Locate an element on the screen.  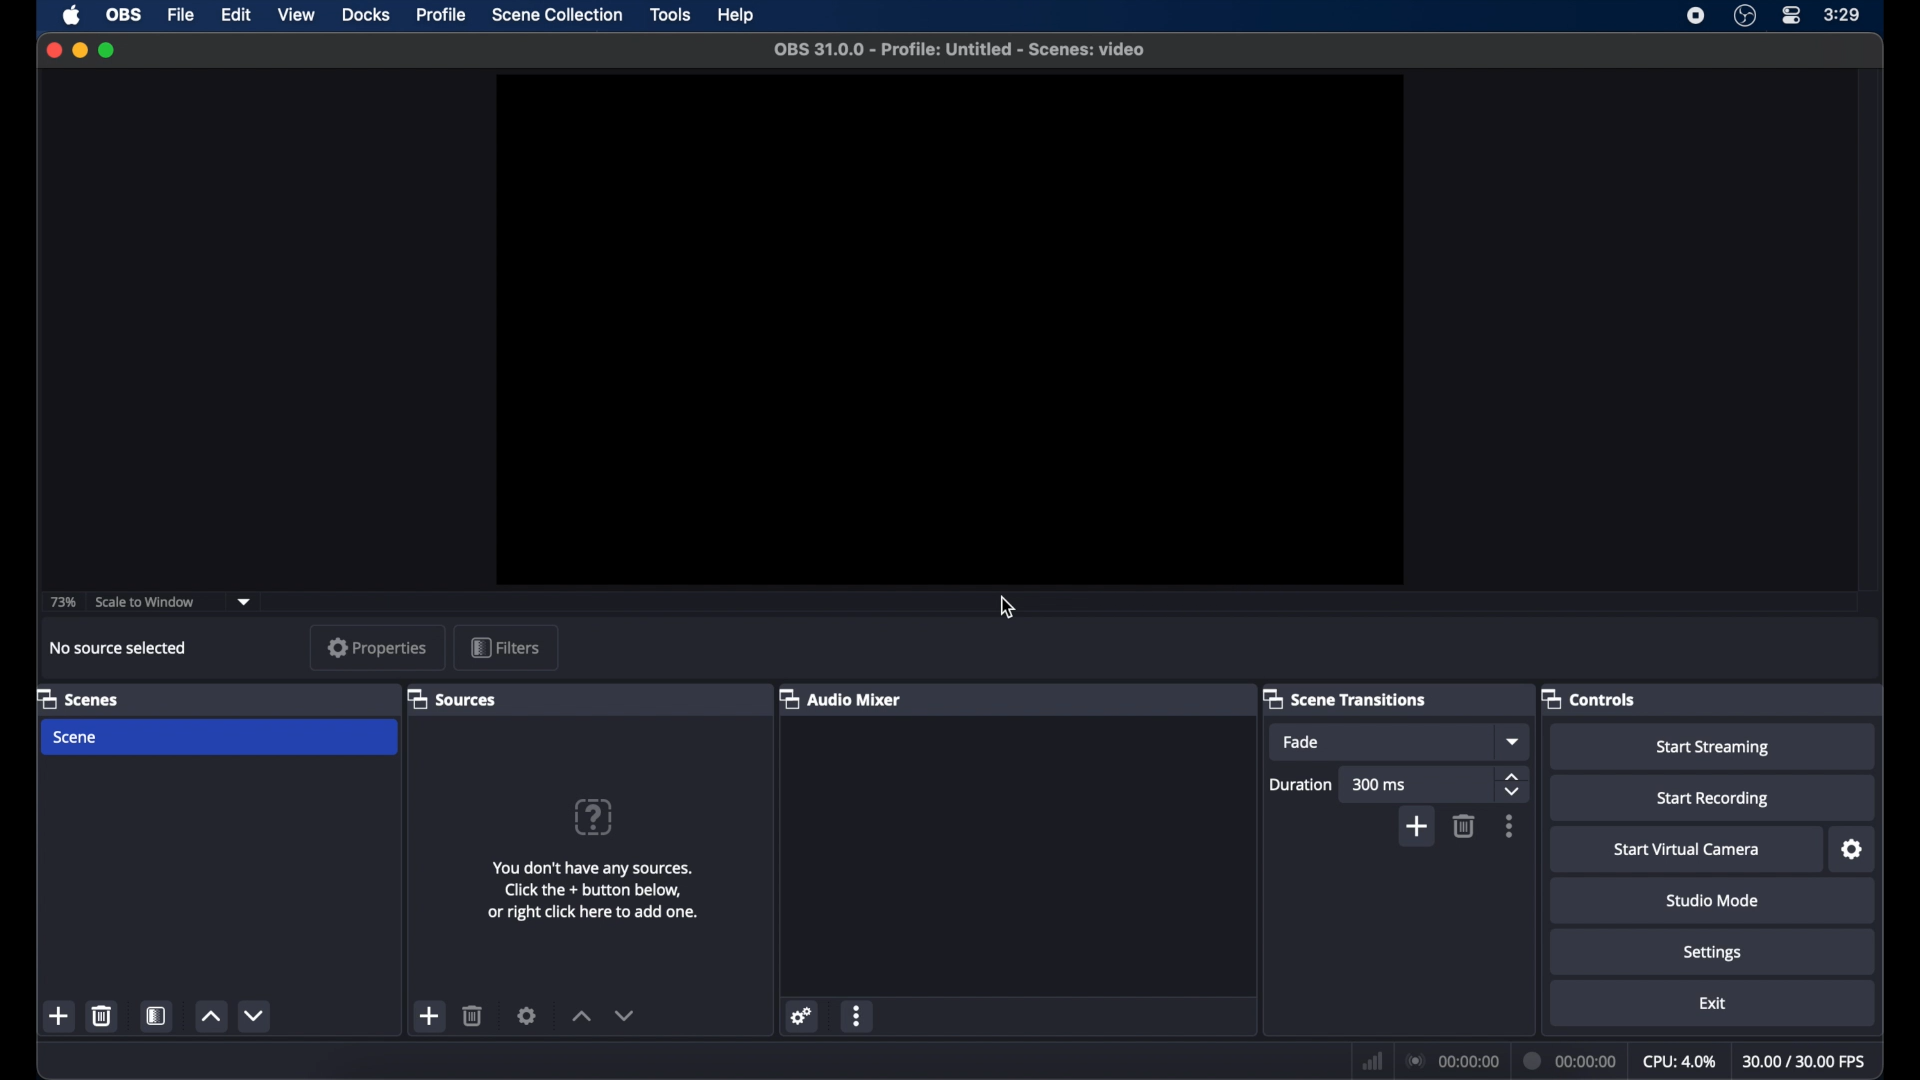
start recording is located at coordinates (1716, 799).